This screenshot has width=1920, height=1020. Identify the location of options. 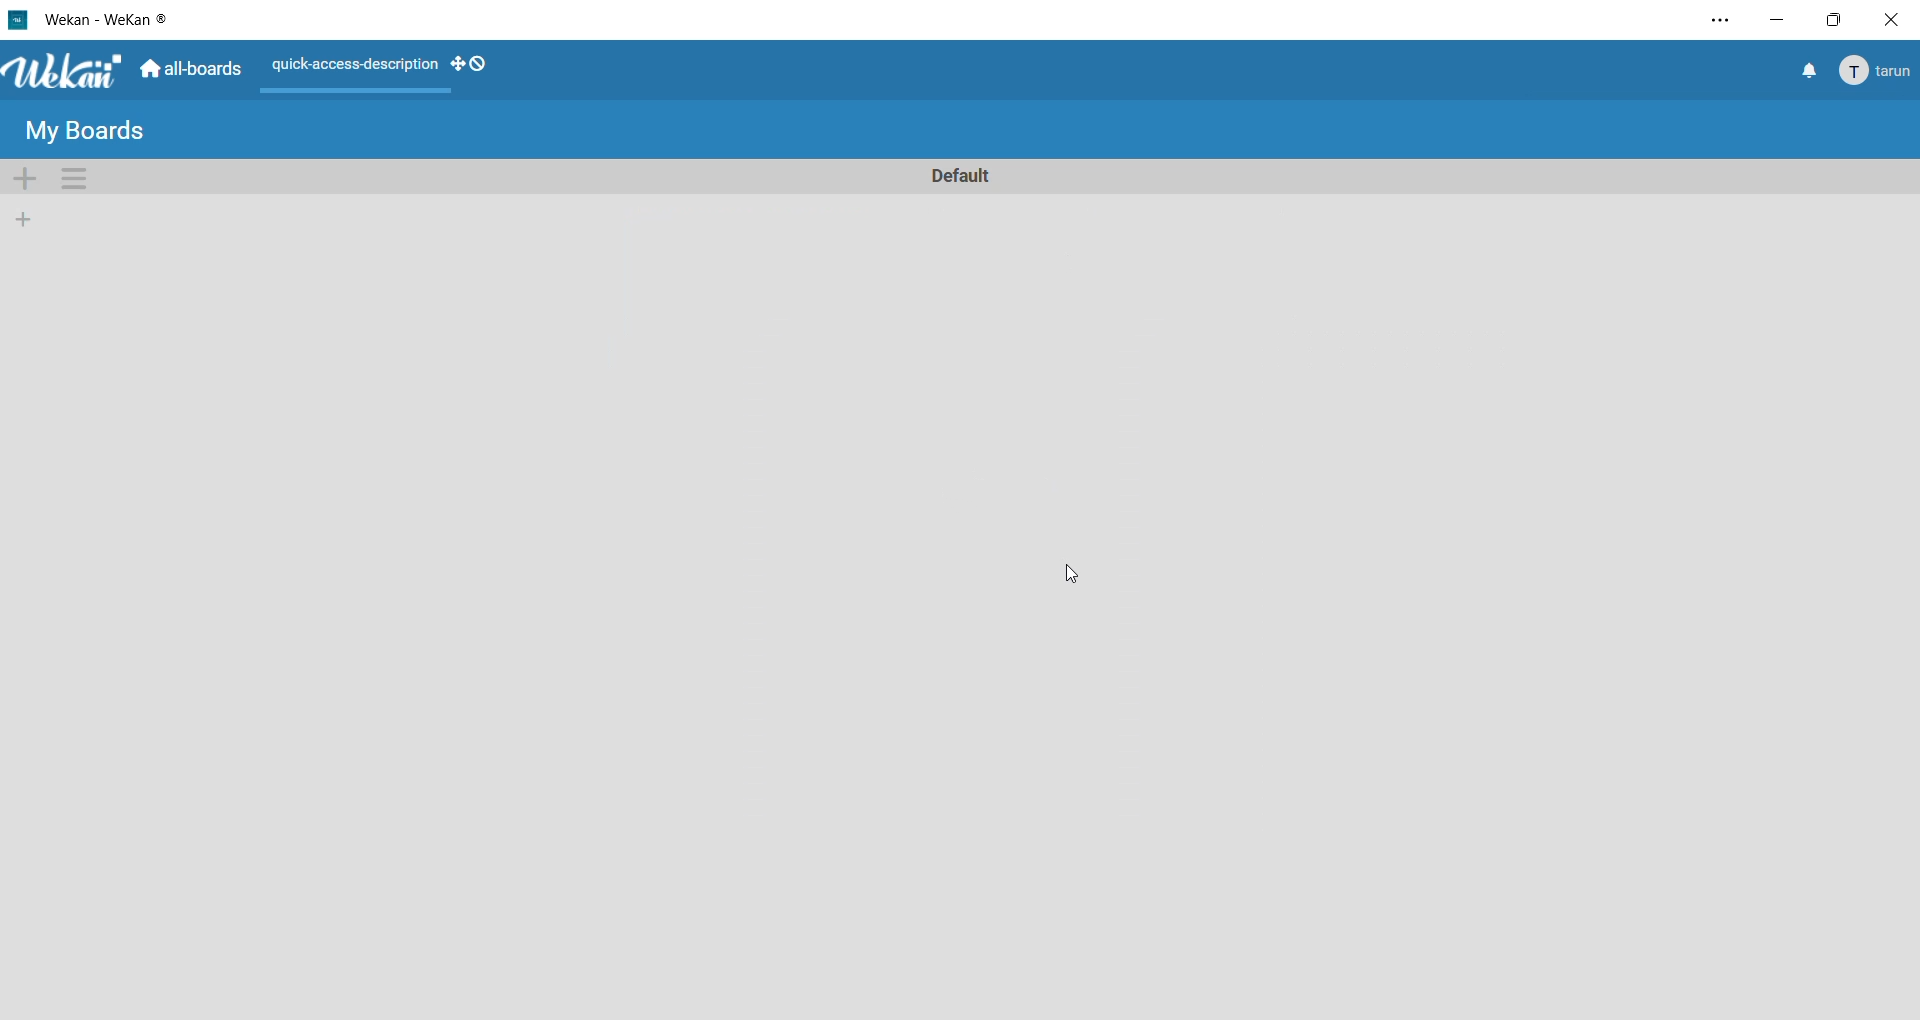
(1710, 24).